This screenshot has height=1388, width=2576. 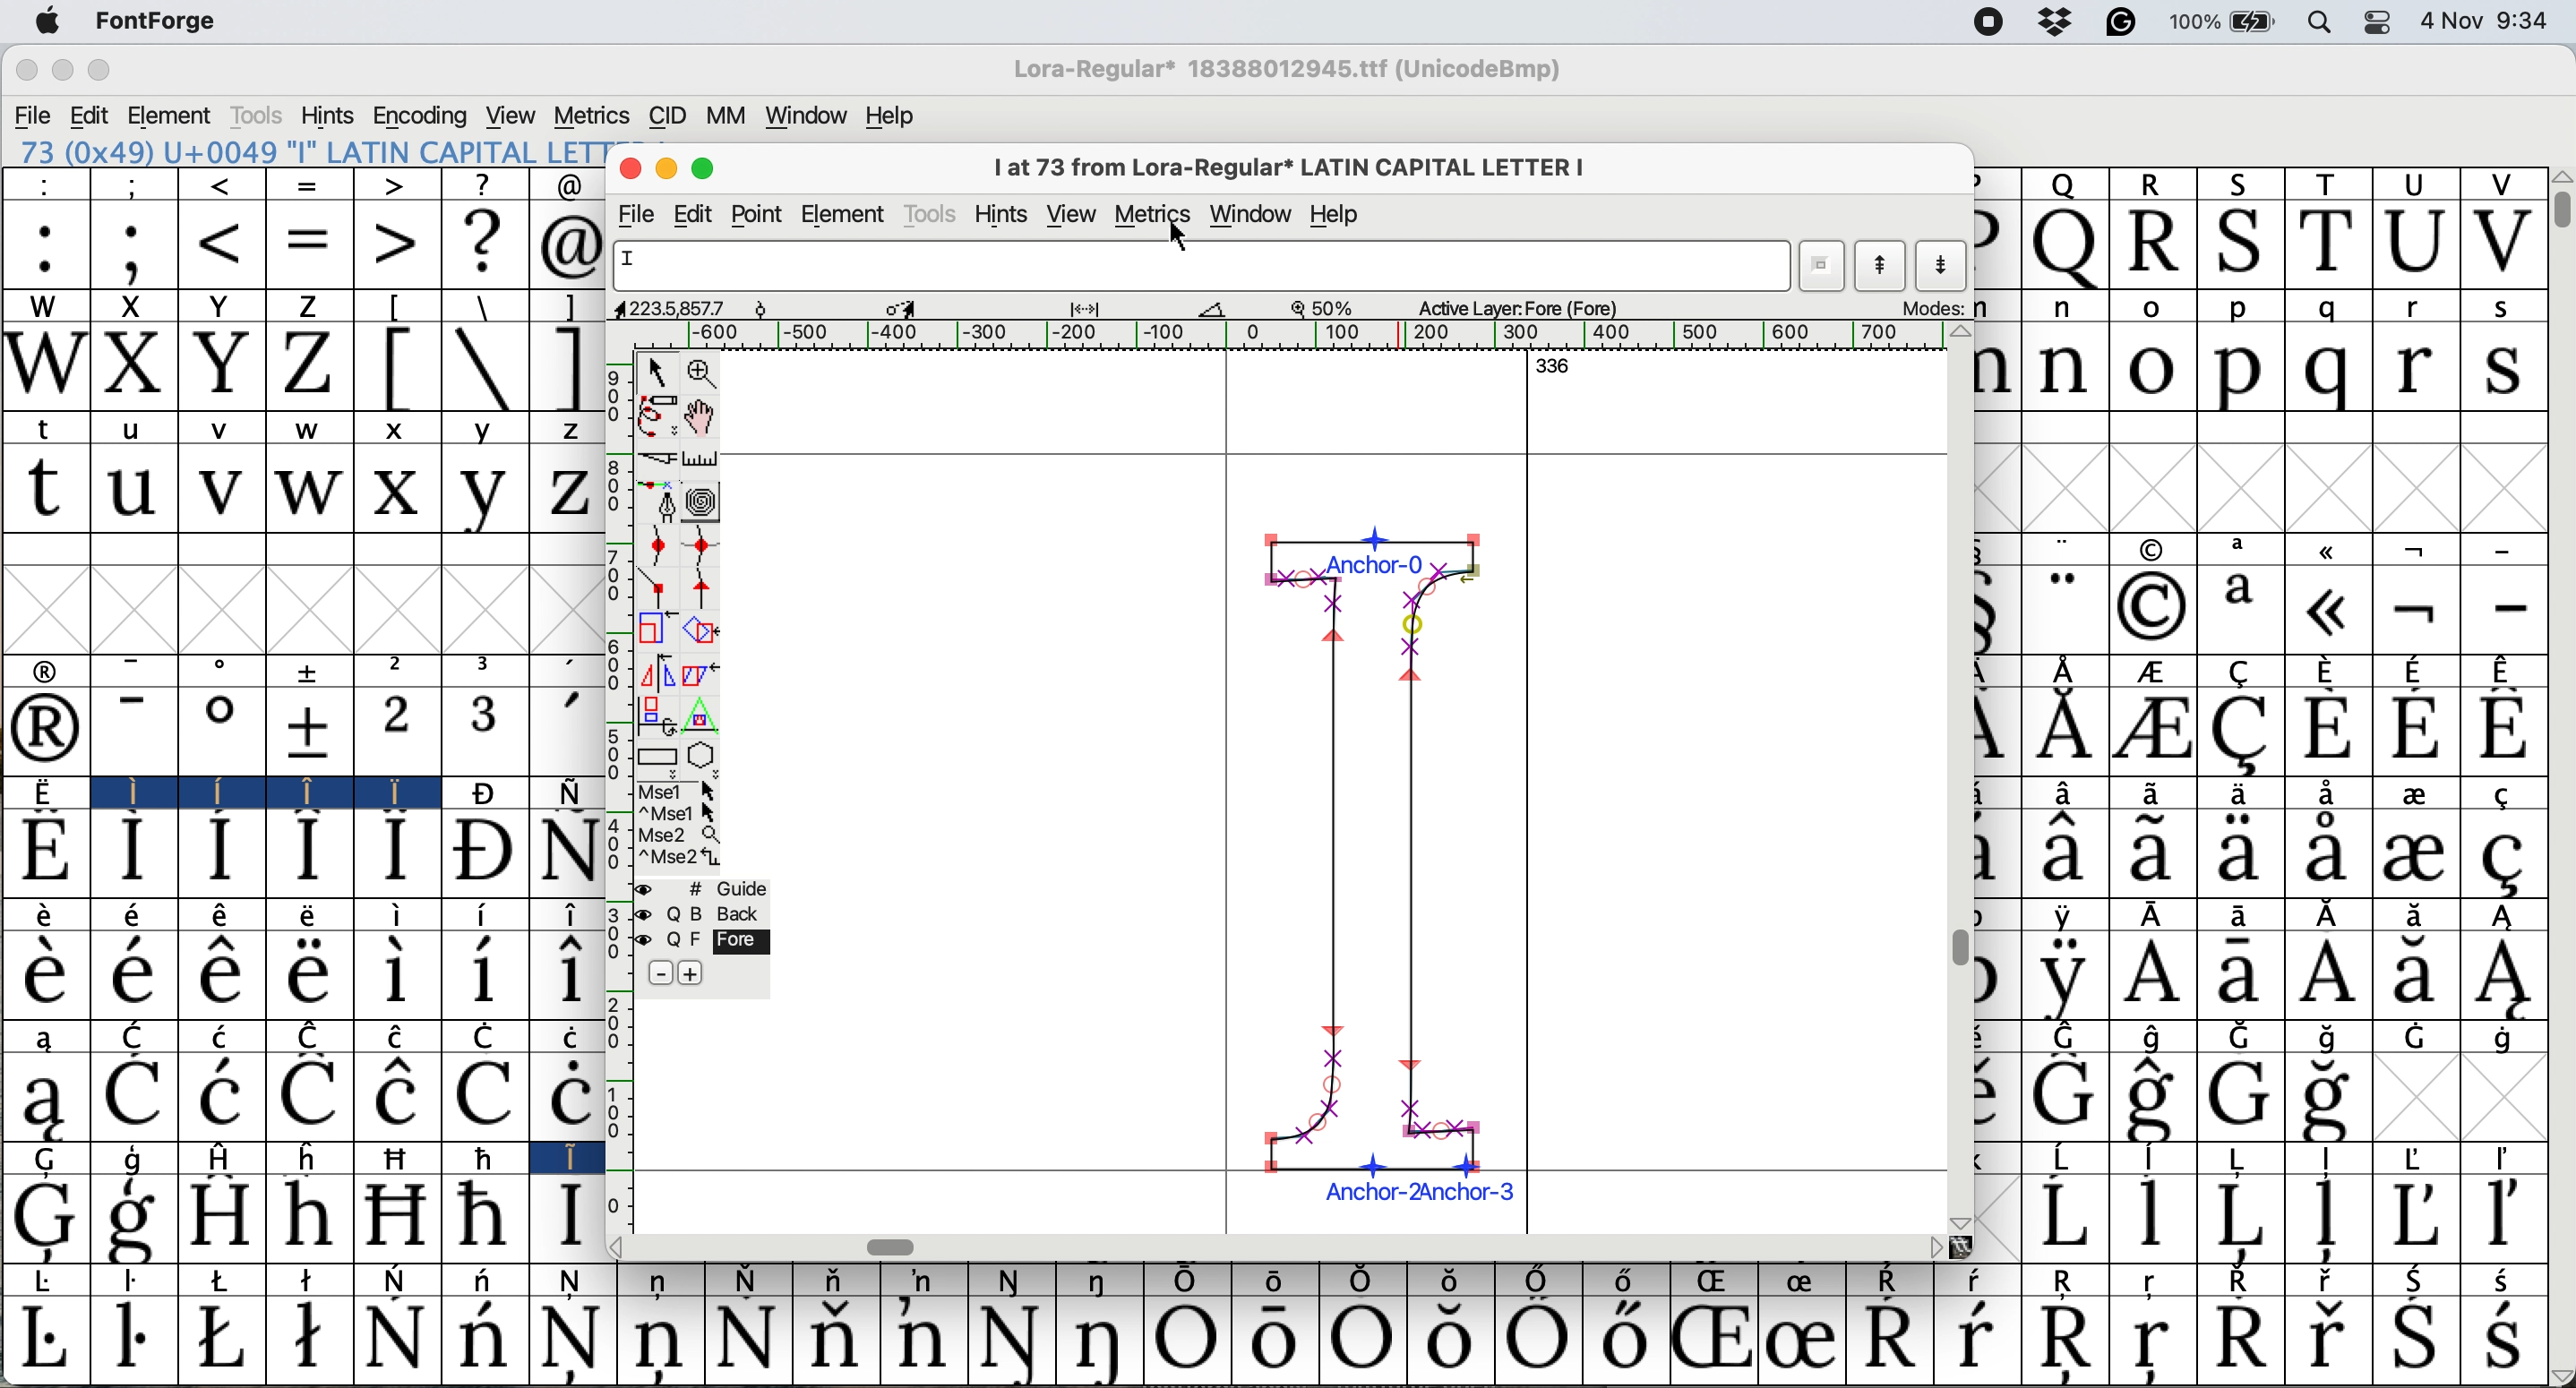 What do you see at coordinates (660, 503) in the screenshot?
I see `add a point then drag out its central points` at bounding box center [660, 503].